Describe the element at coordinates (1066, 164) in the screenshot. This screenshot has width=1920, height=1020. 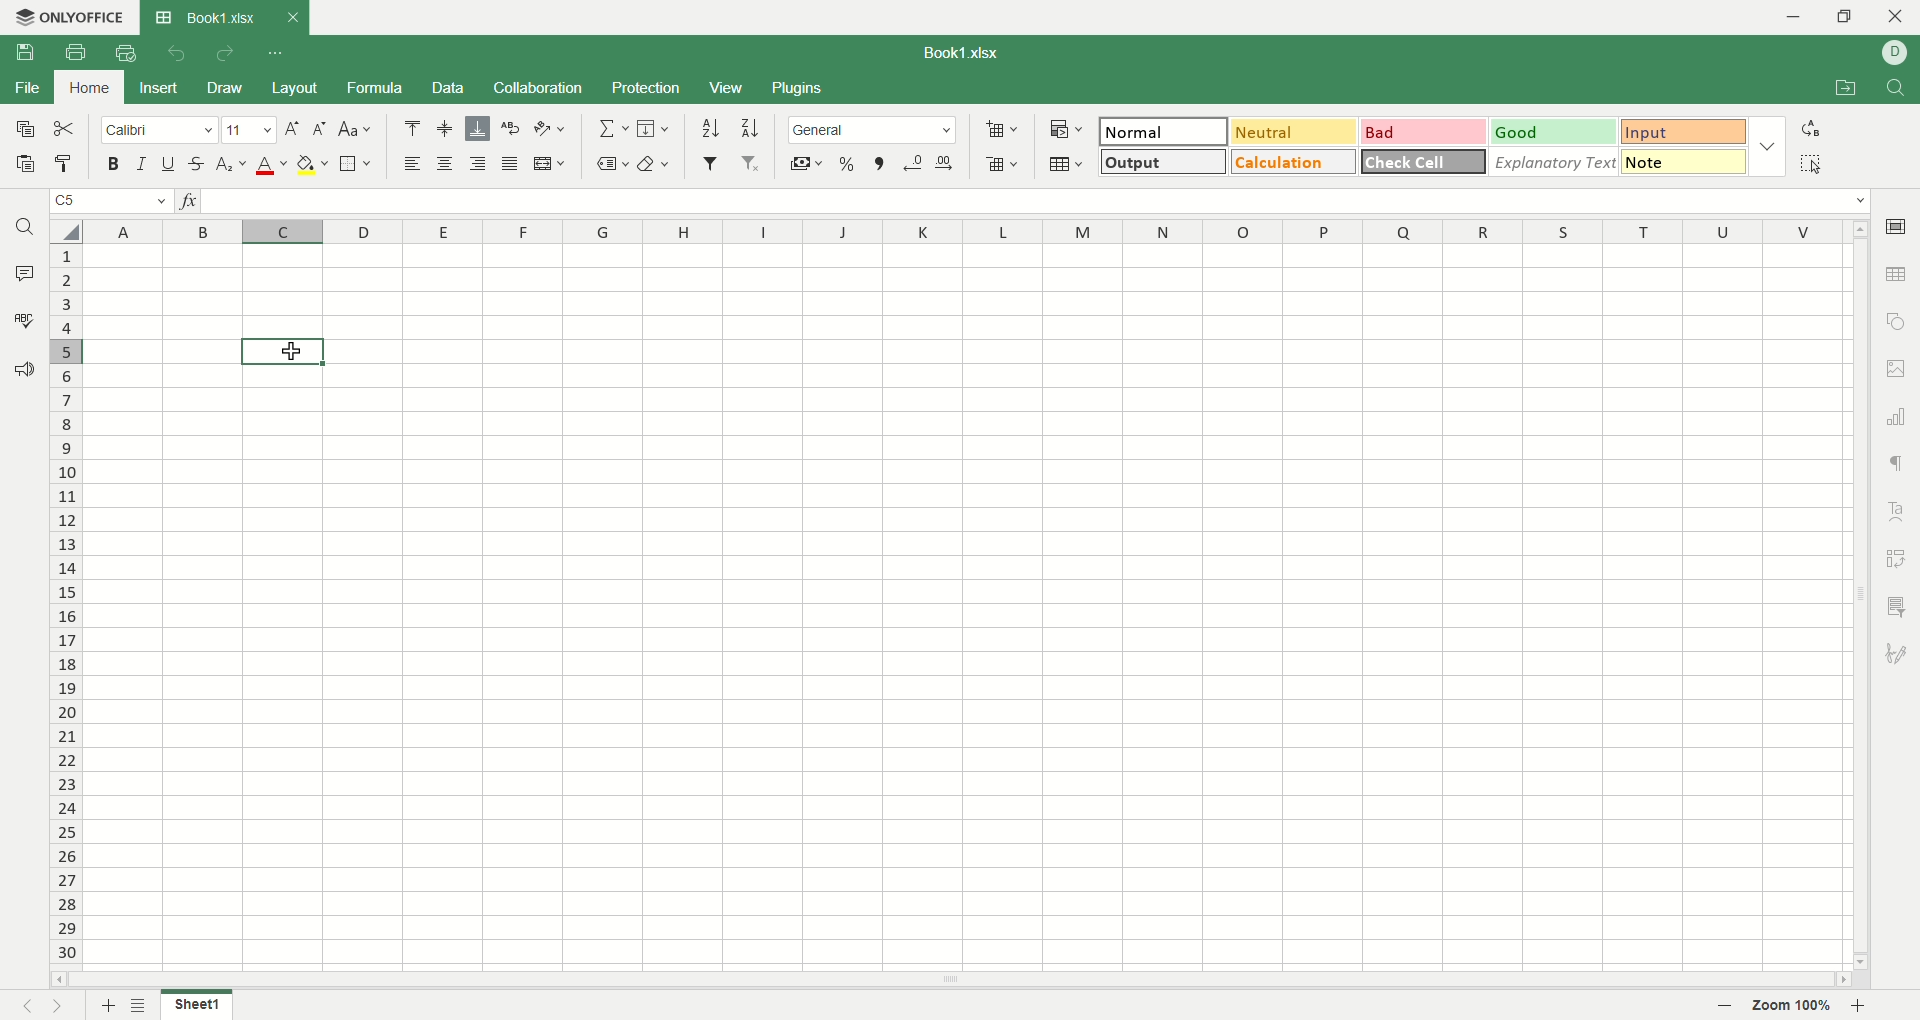
I see `format as table template` at that location.